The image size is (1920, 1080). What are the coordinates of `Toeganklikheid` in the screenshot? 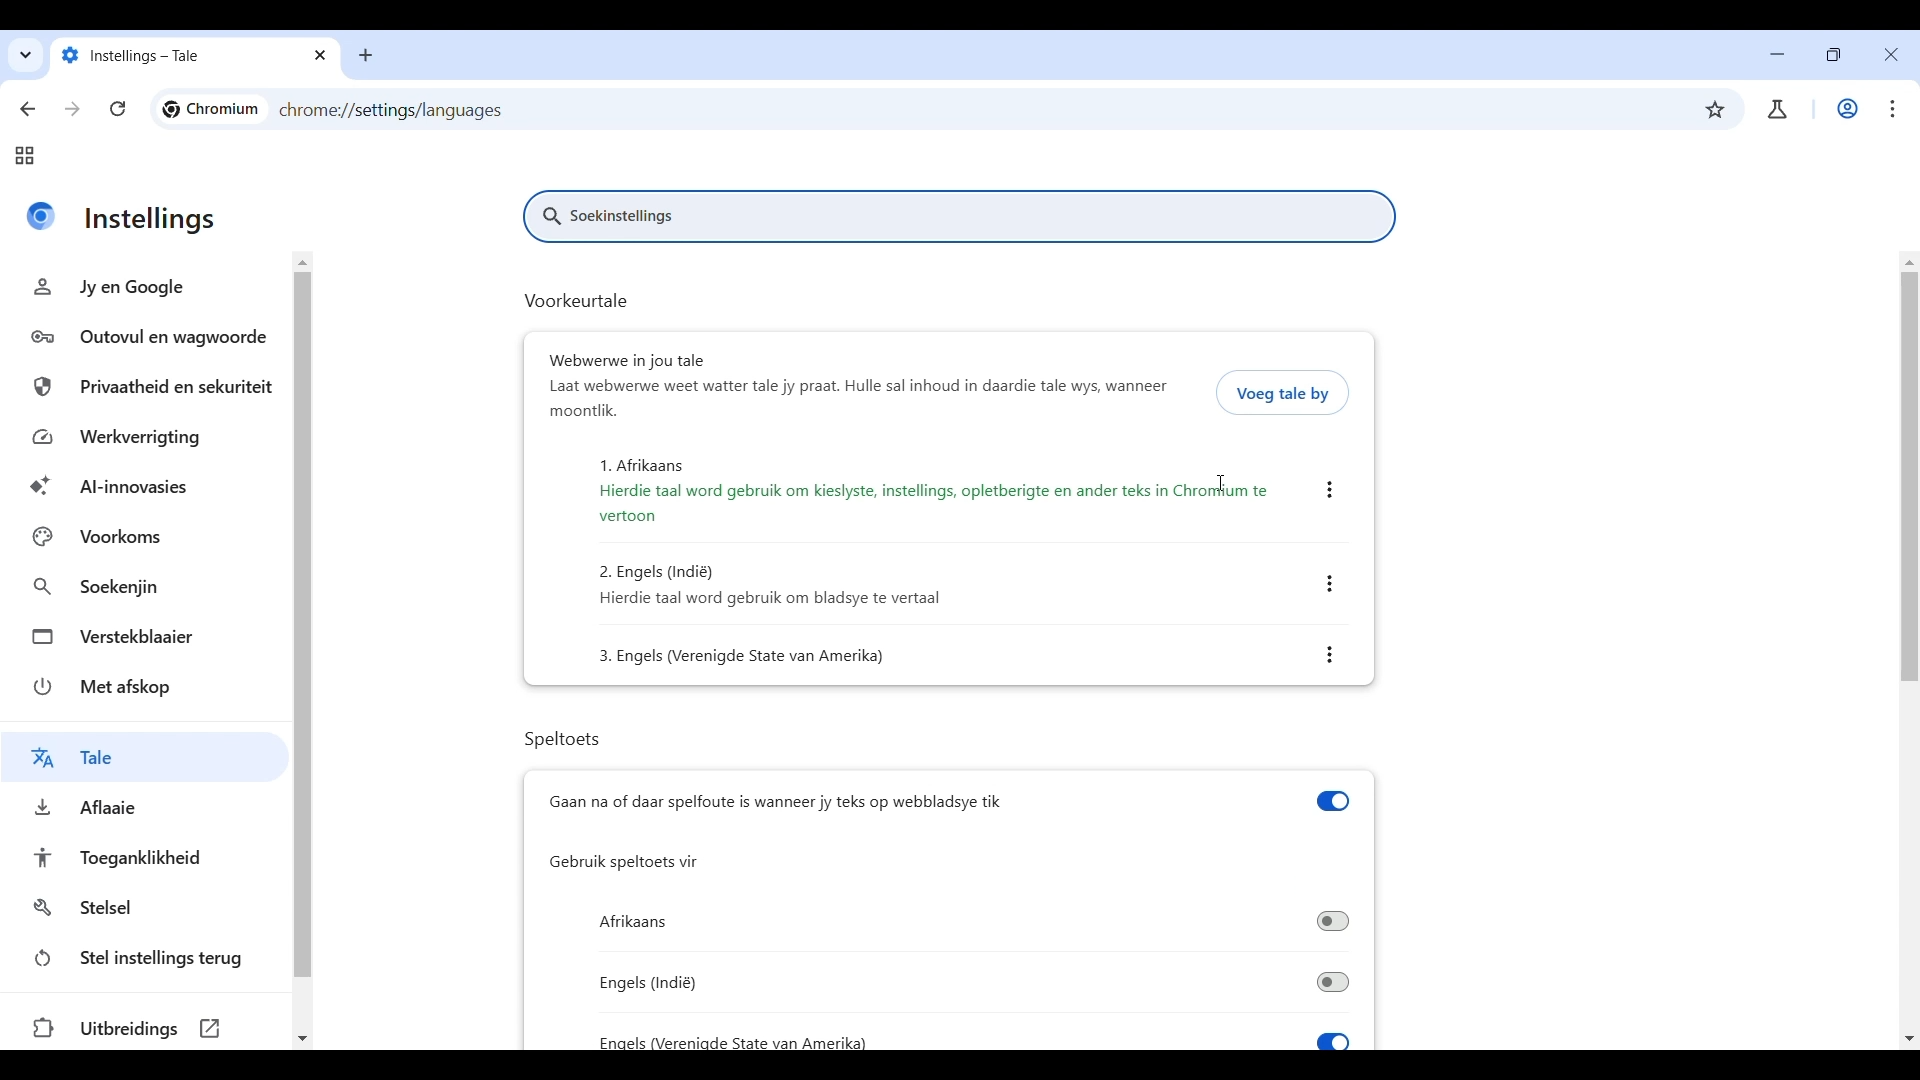 It's located at (140, 858).